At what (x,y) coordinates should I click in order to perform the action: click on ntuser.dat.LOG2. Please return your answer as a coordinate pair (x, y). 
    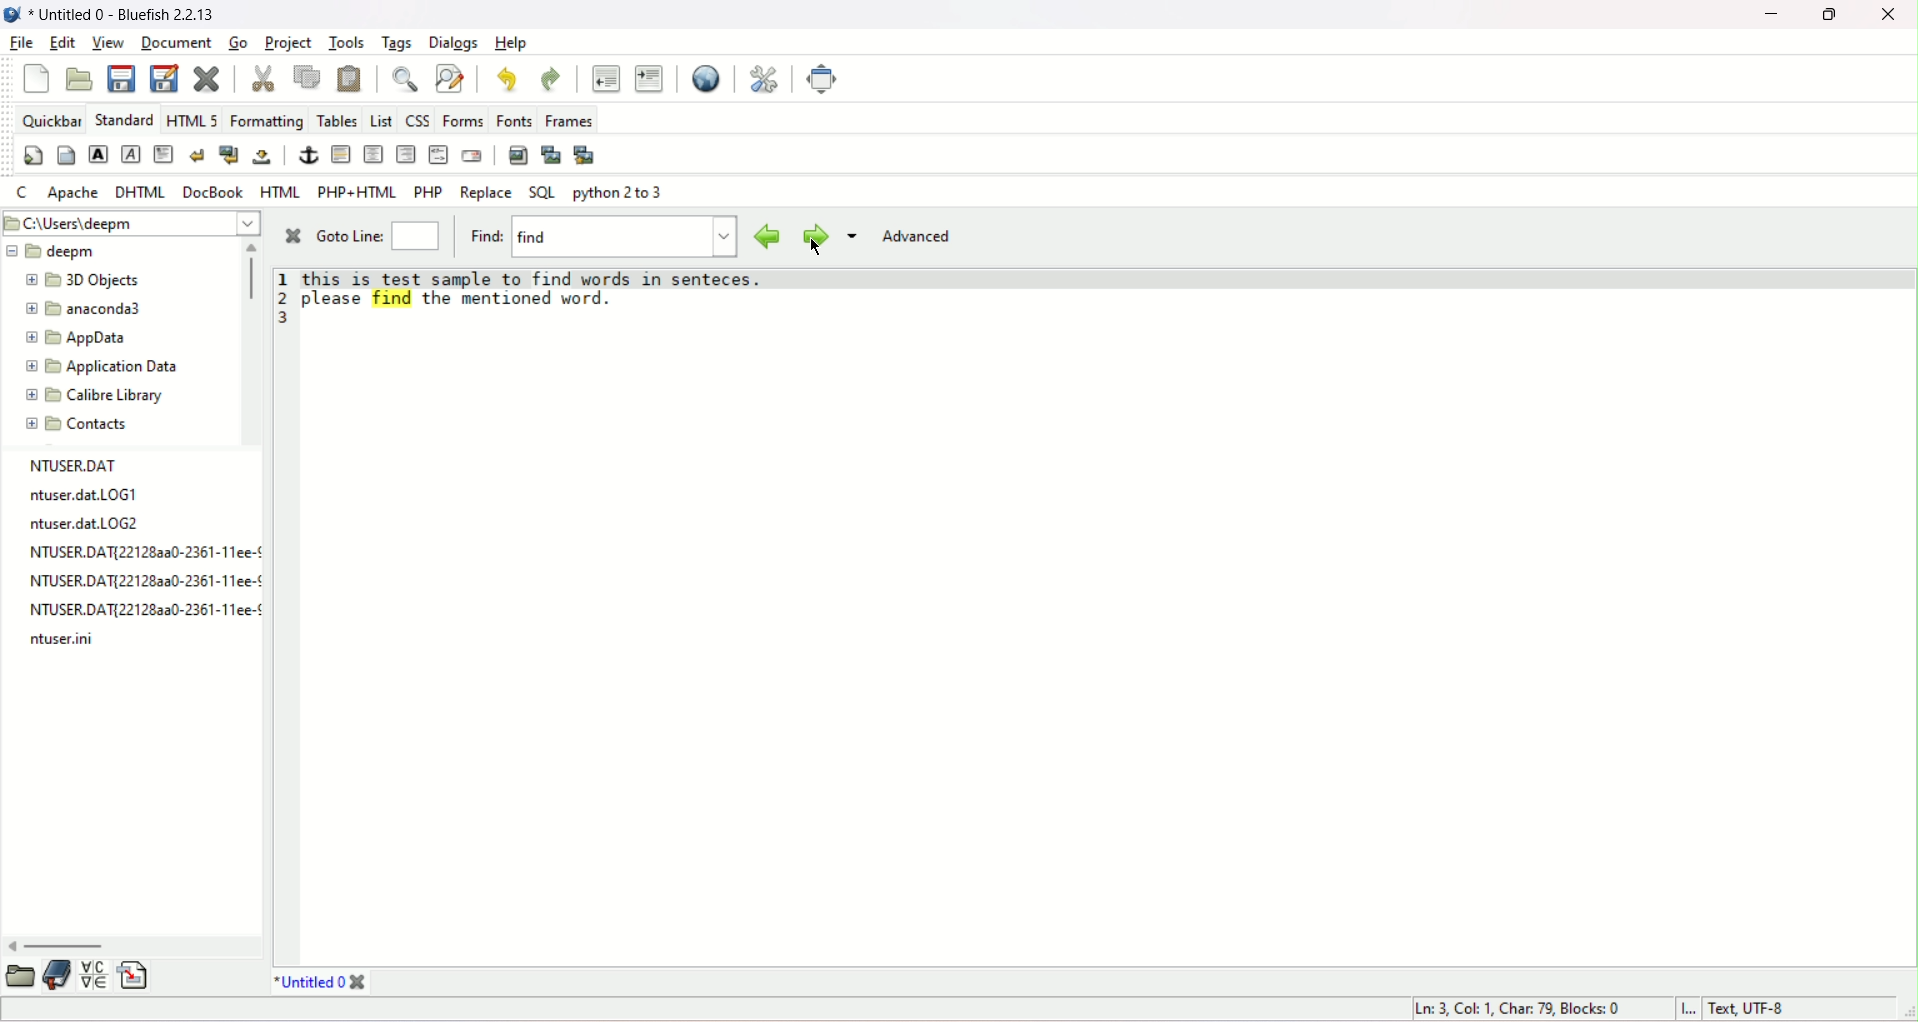
    Looking at the image, I should click on (92, 523).